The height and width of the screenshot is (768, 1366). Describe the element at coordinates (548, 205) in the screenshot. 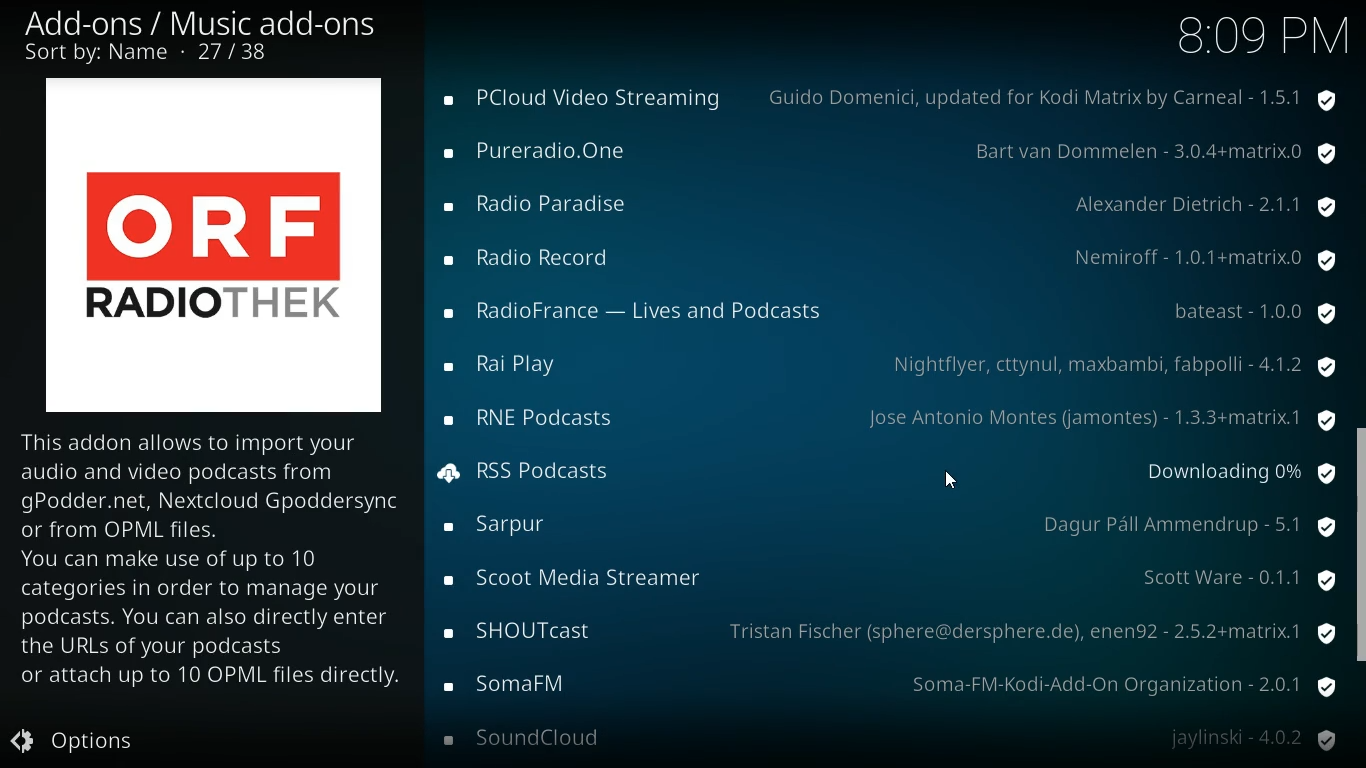

I see `Radio Paradise` at that location.